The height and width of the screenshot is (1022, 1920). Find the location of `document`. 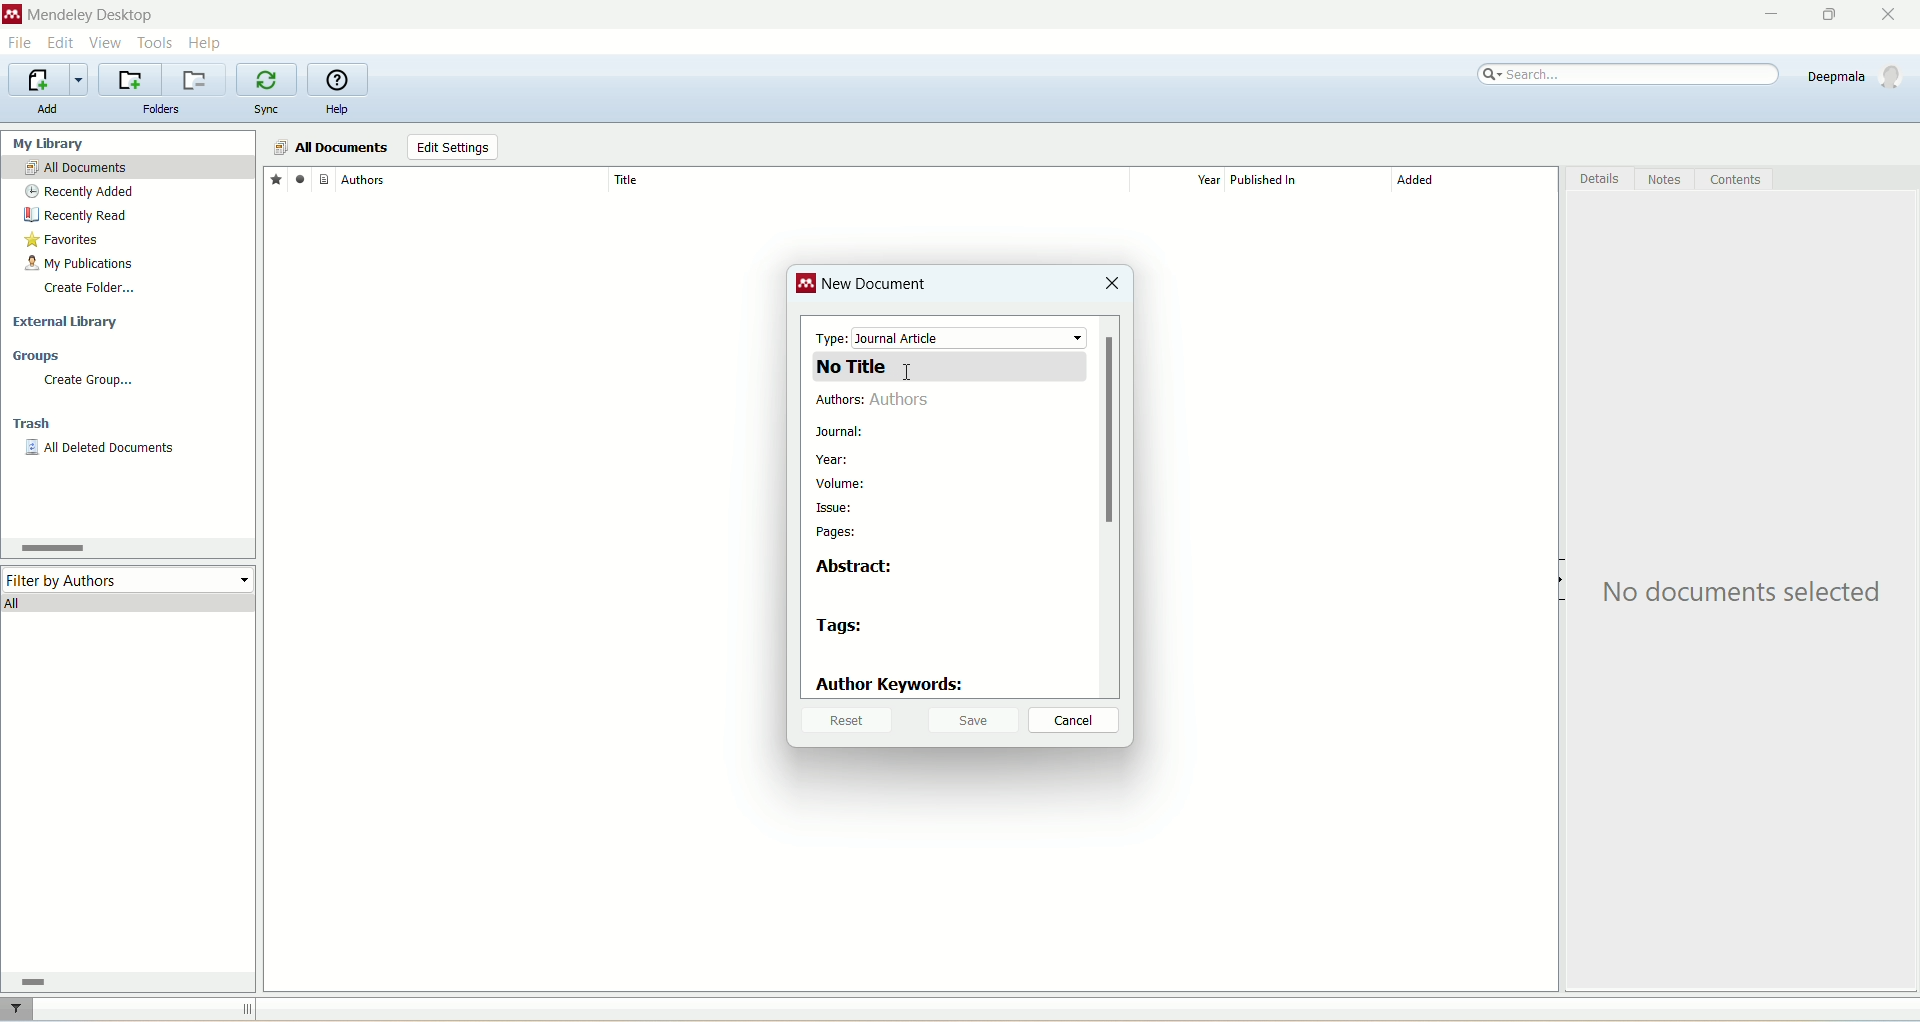

document is located at coordinates (324, 178).